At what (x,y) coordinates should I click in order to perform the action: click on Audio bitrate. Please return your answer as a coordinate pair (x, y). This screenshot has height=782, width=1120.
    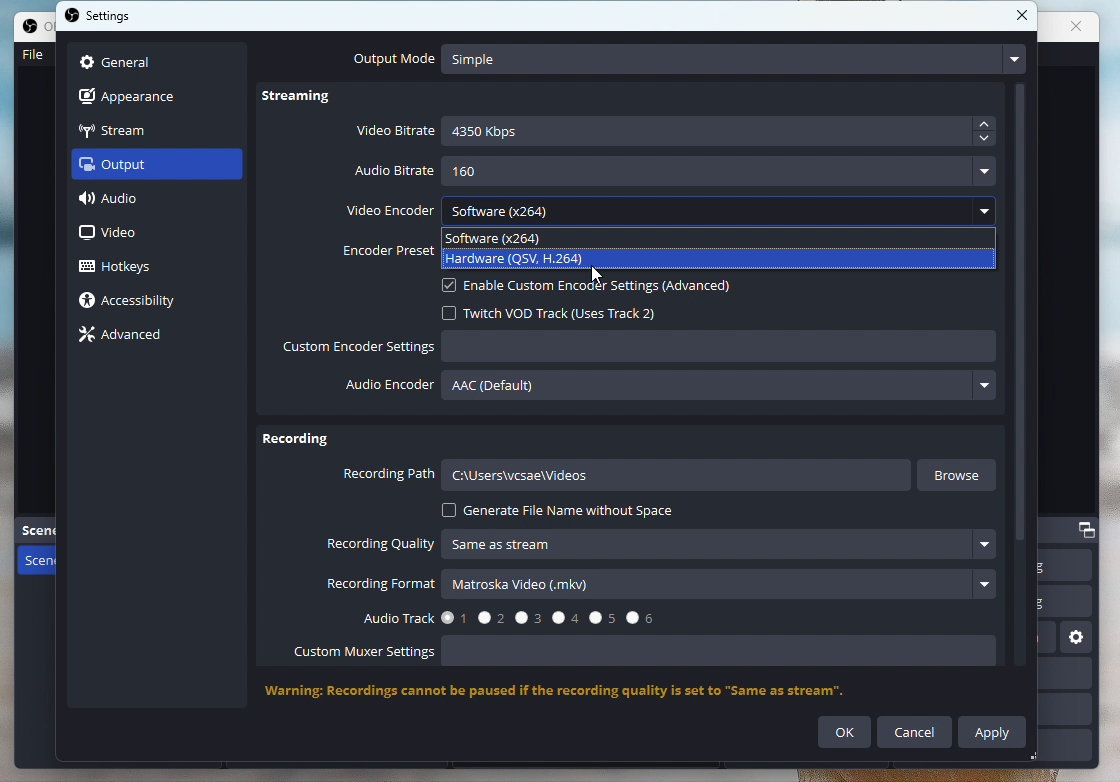
    Looking at the image, I should click on (677, 172).